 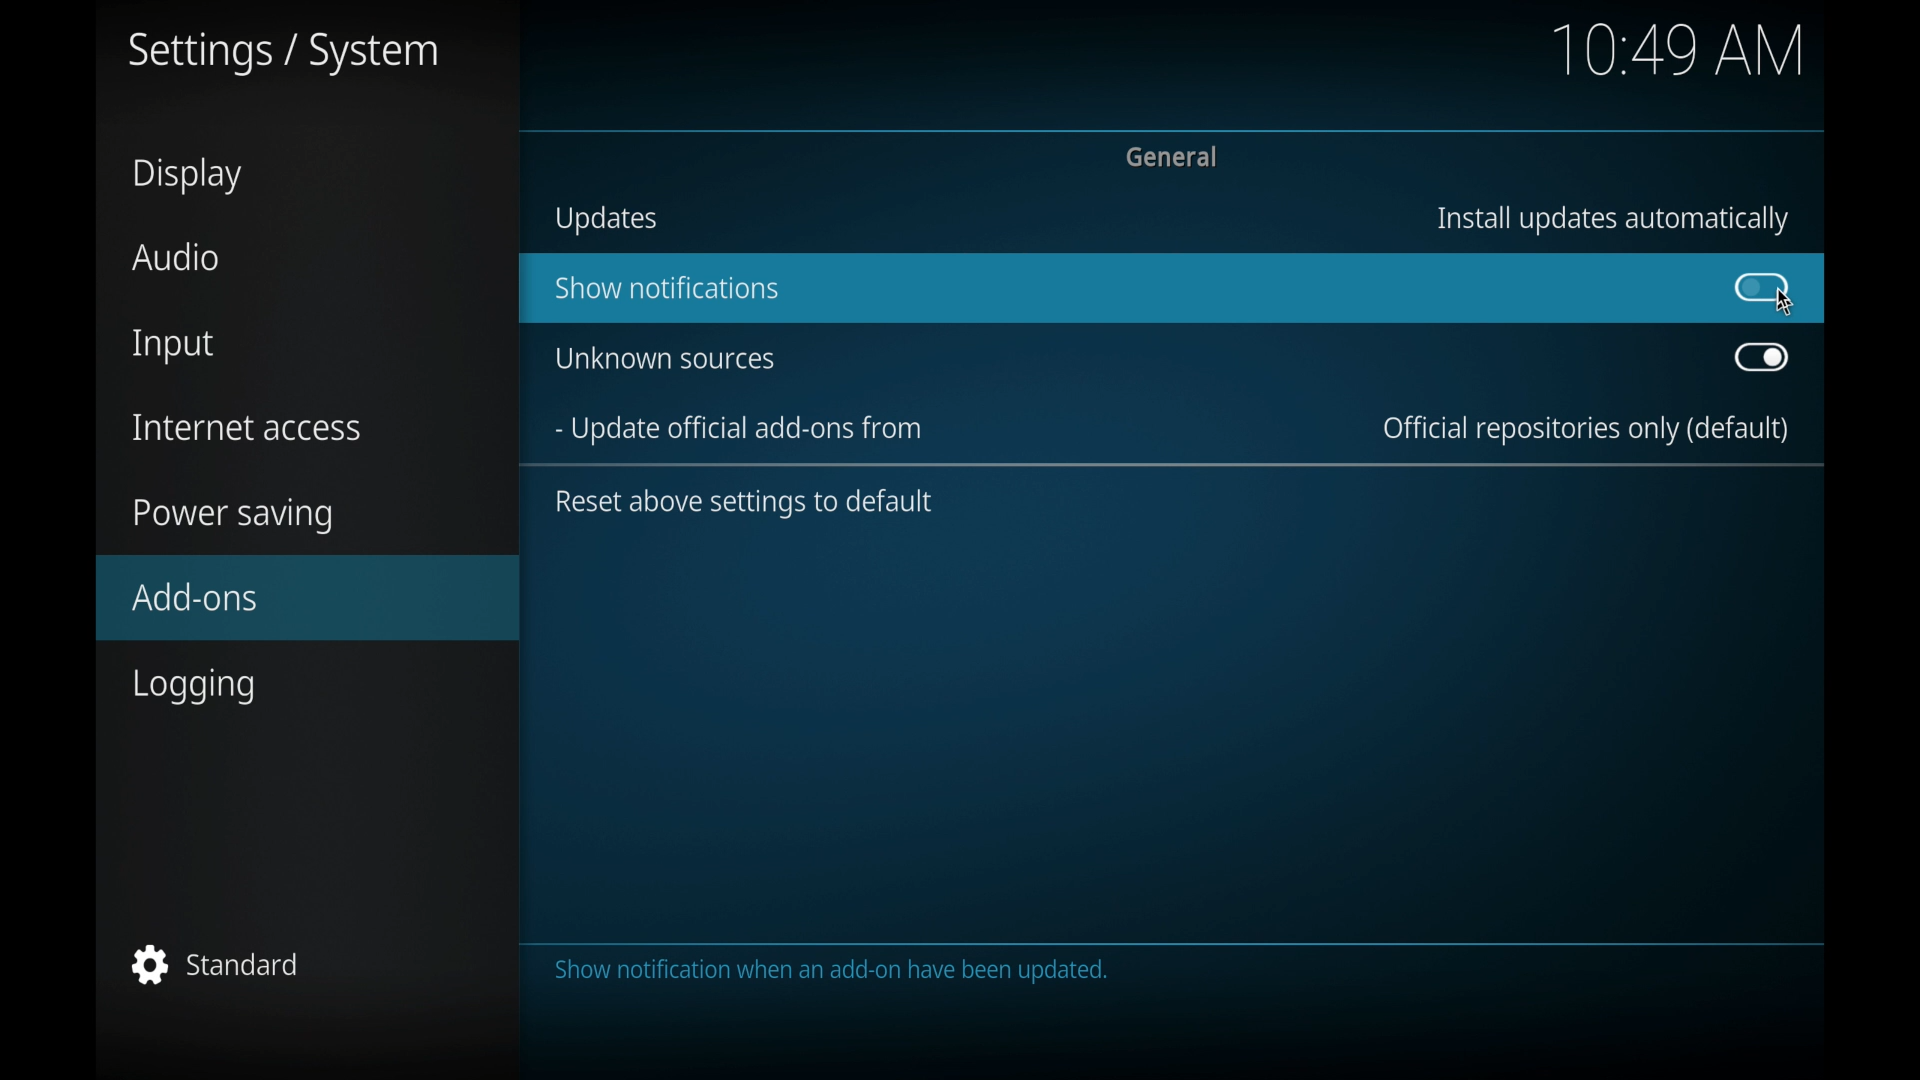 I want to click on updates, so click(x=605, y=219).